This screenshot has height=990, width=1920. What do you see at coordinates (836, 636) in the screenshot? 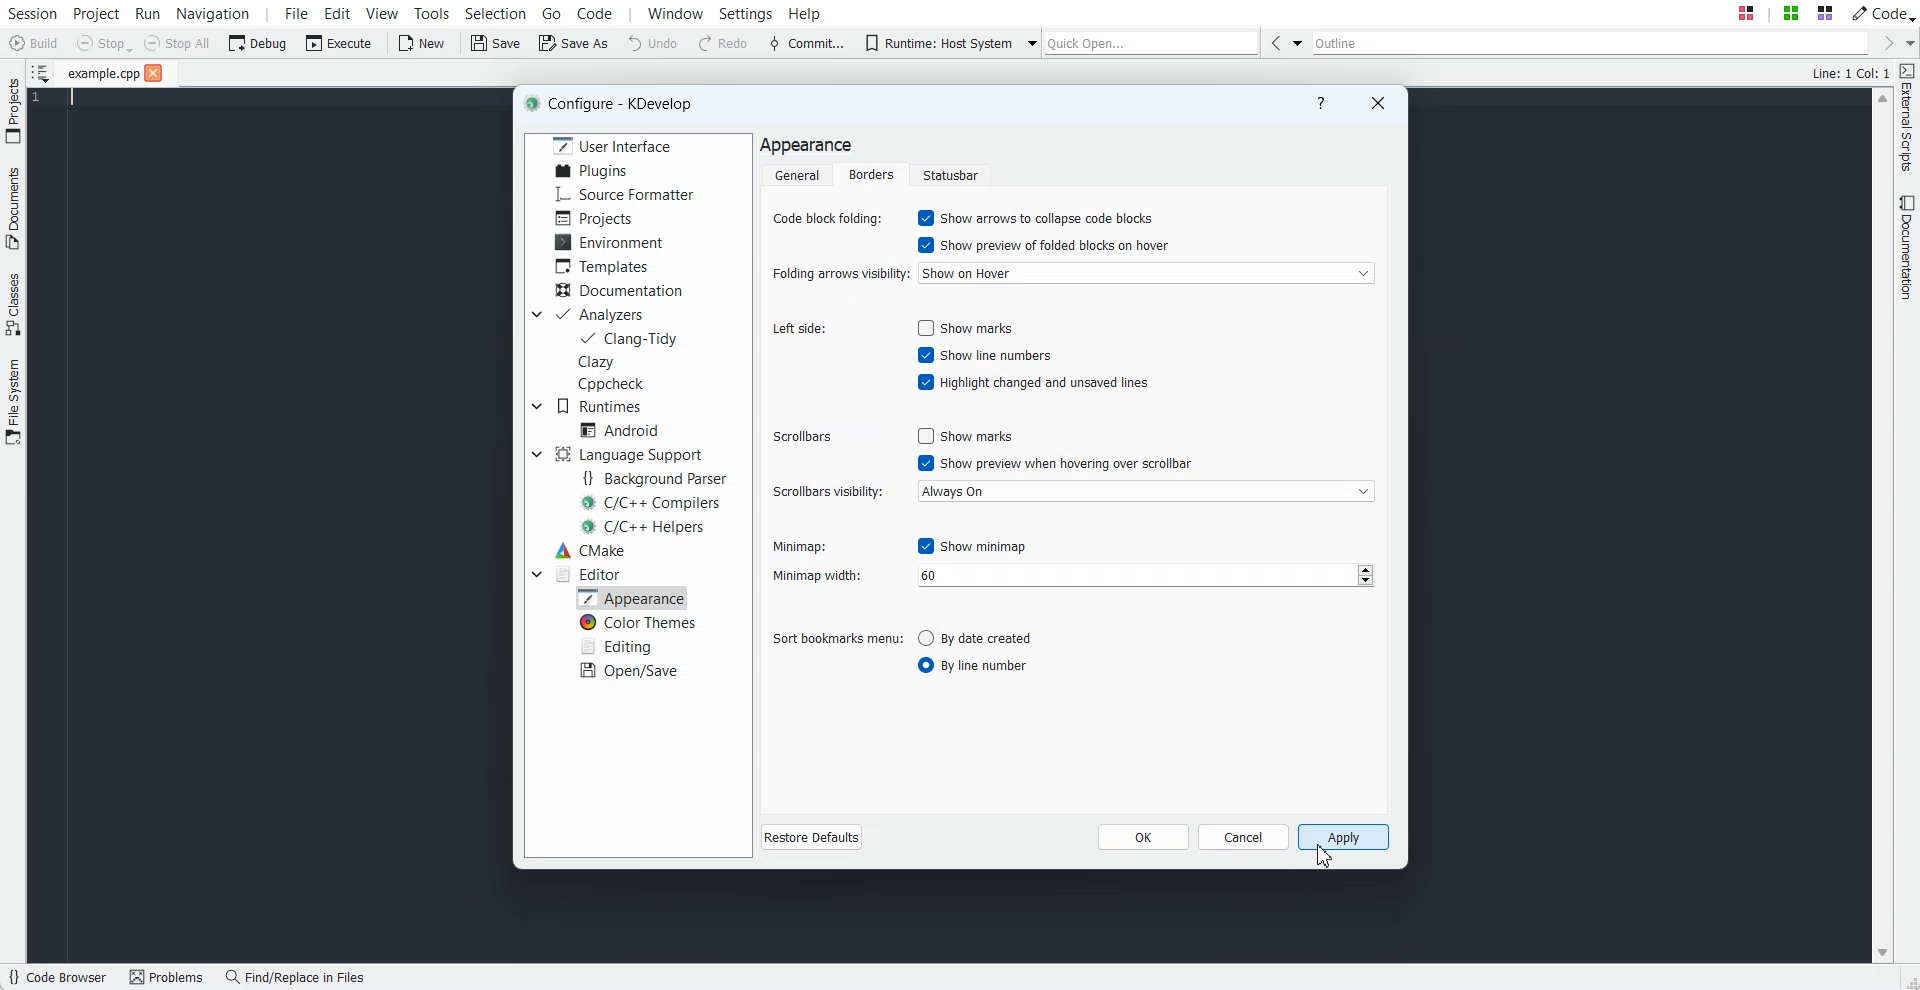
I see `Sort bookmarks menu` at bounding box center [836, 636].